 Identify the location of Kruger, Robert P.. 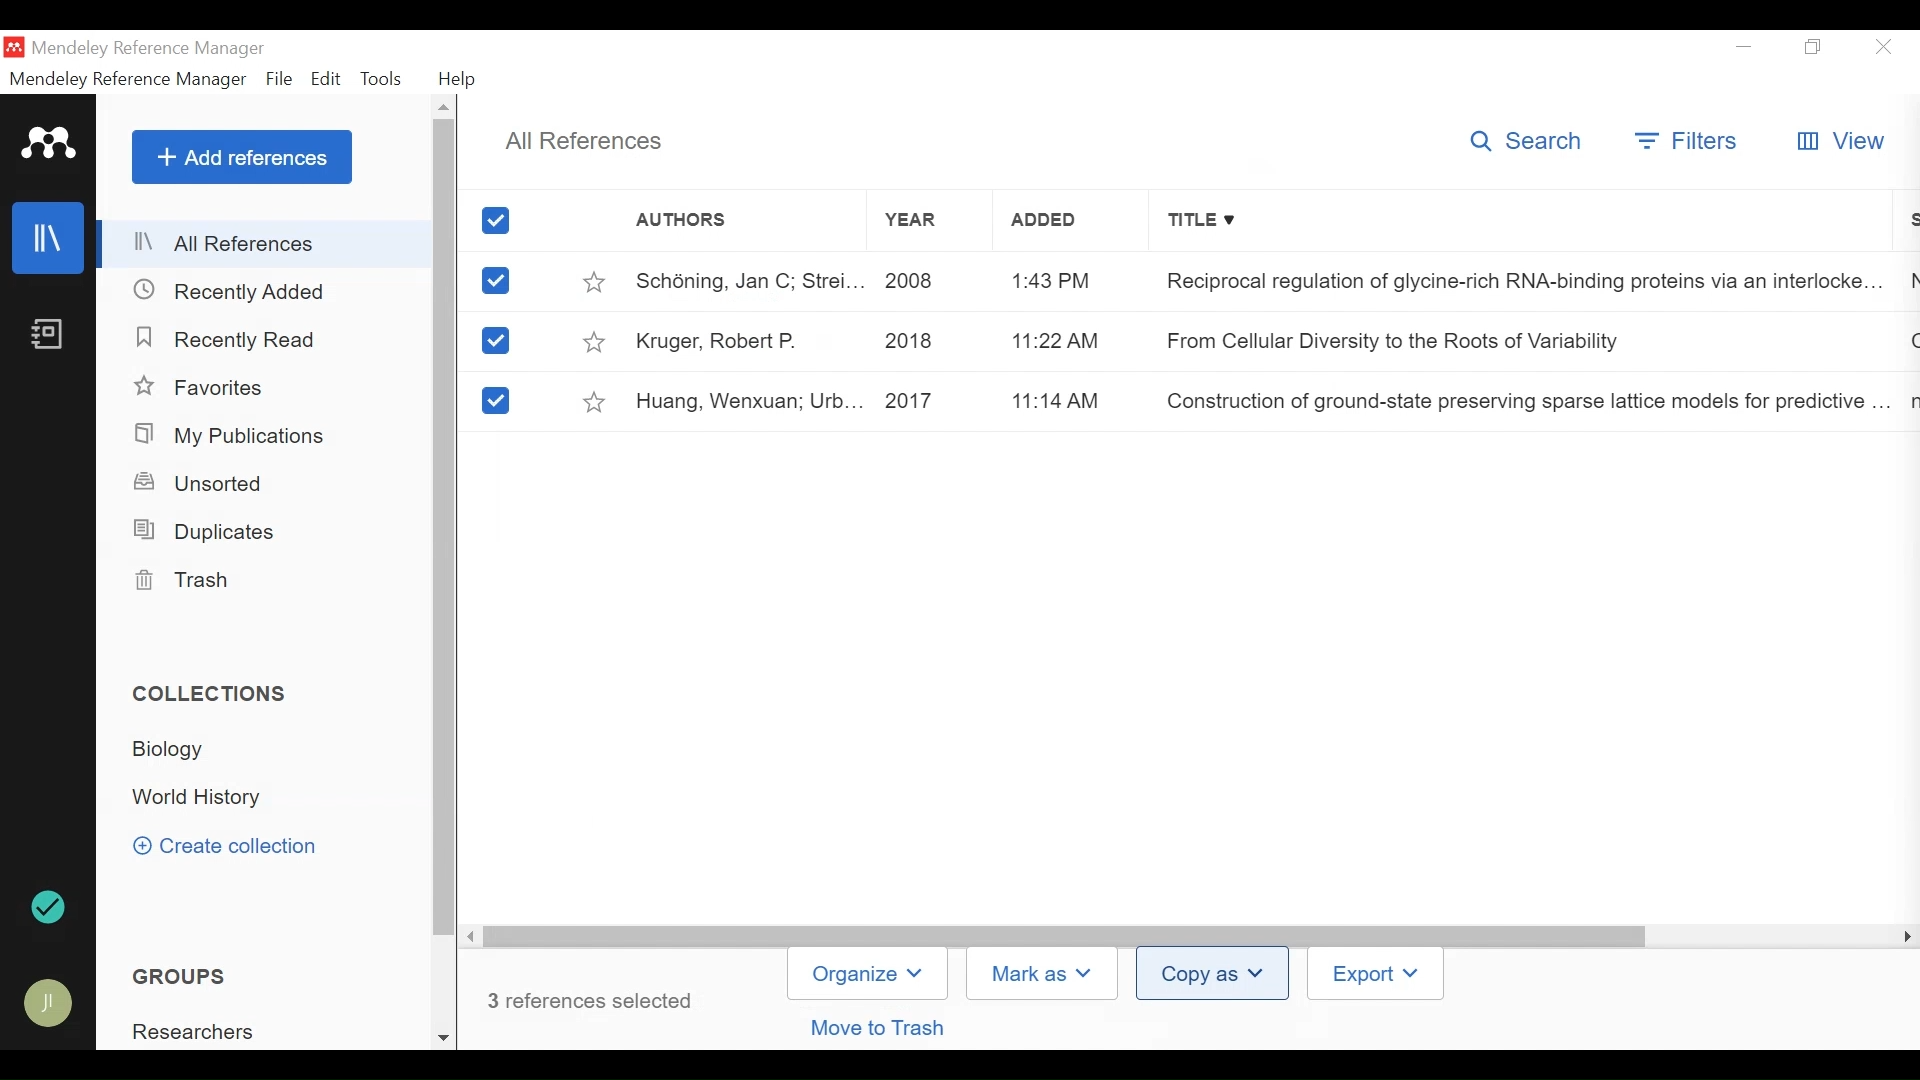
(748, 339).